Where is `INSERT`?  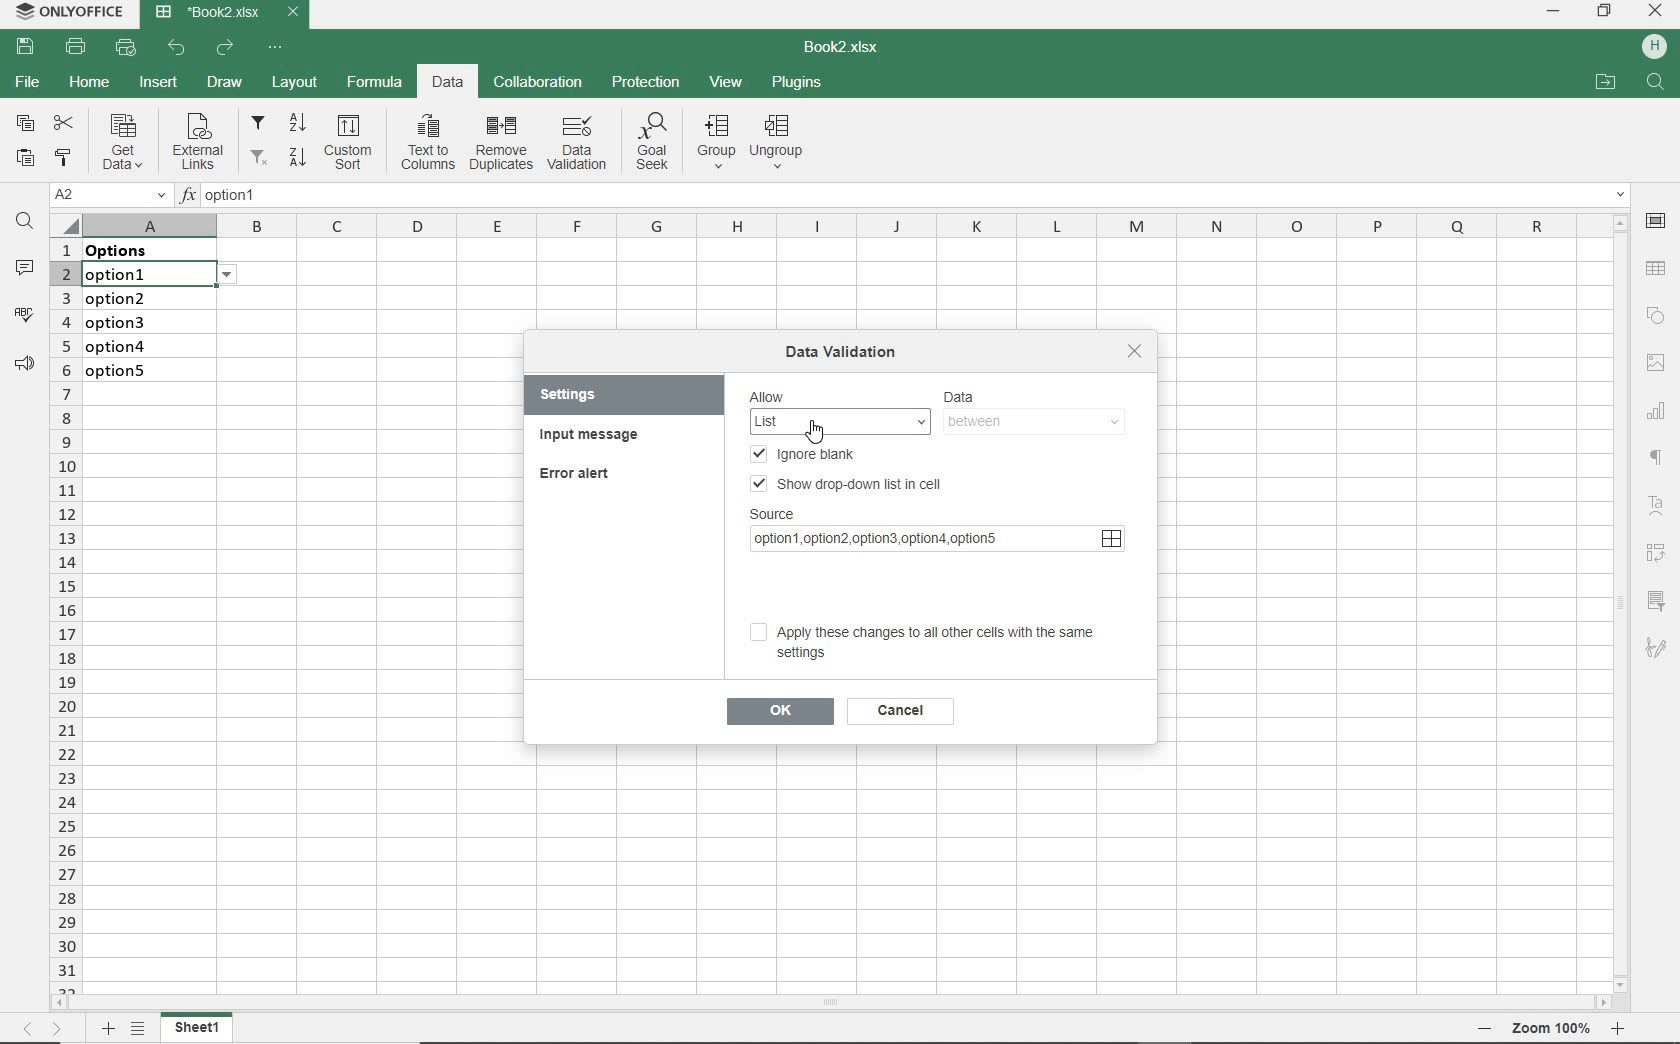 INSERT is located at coordinates (158, 84).